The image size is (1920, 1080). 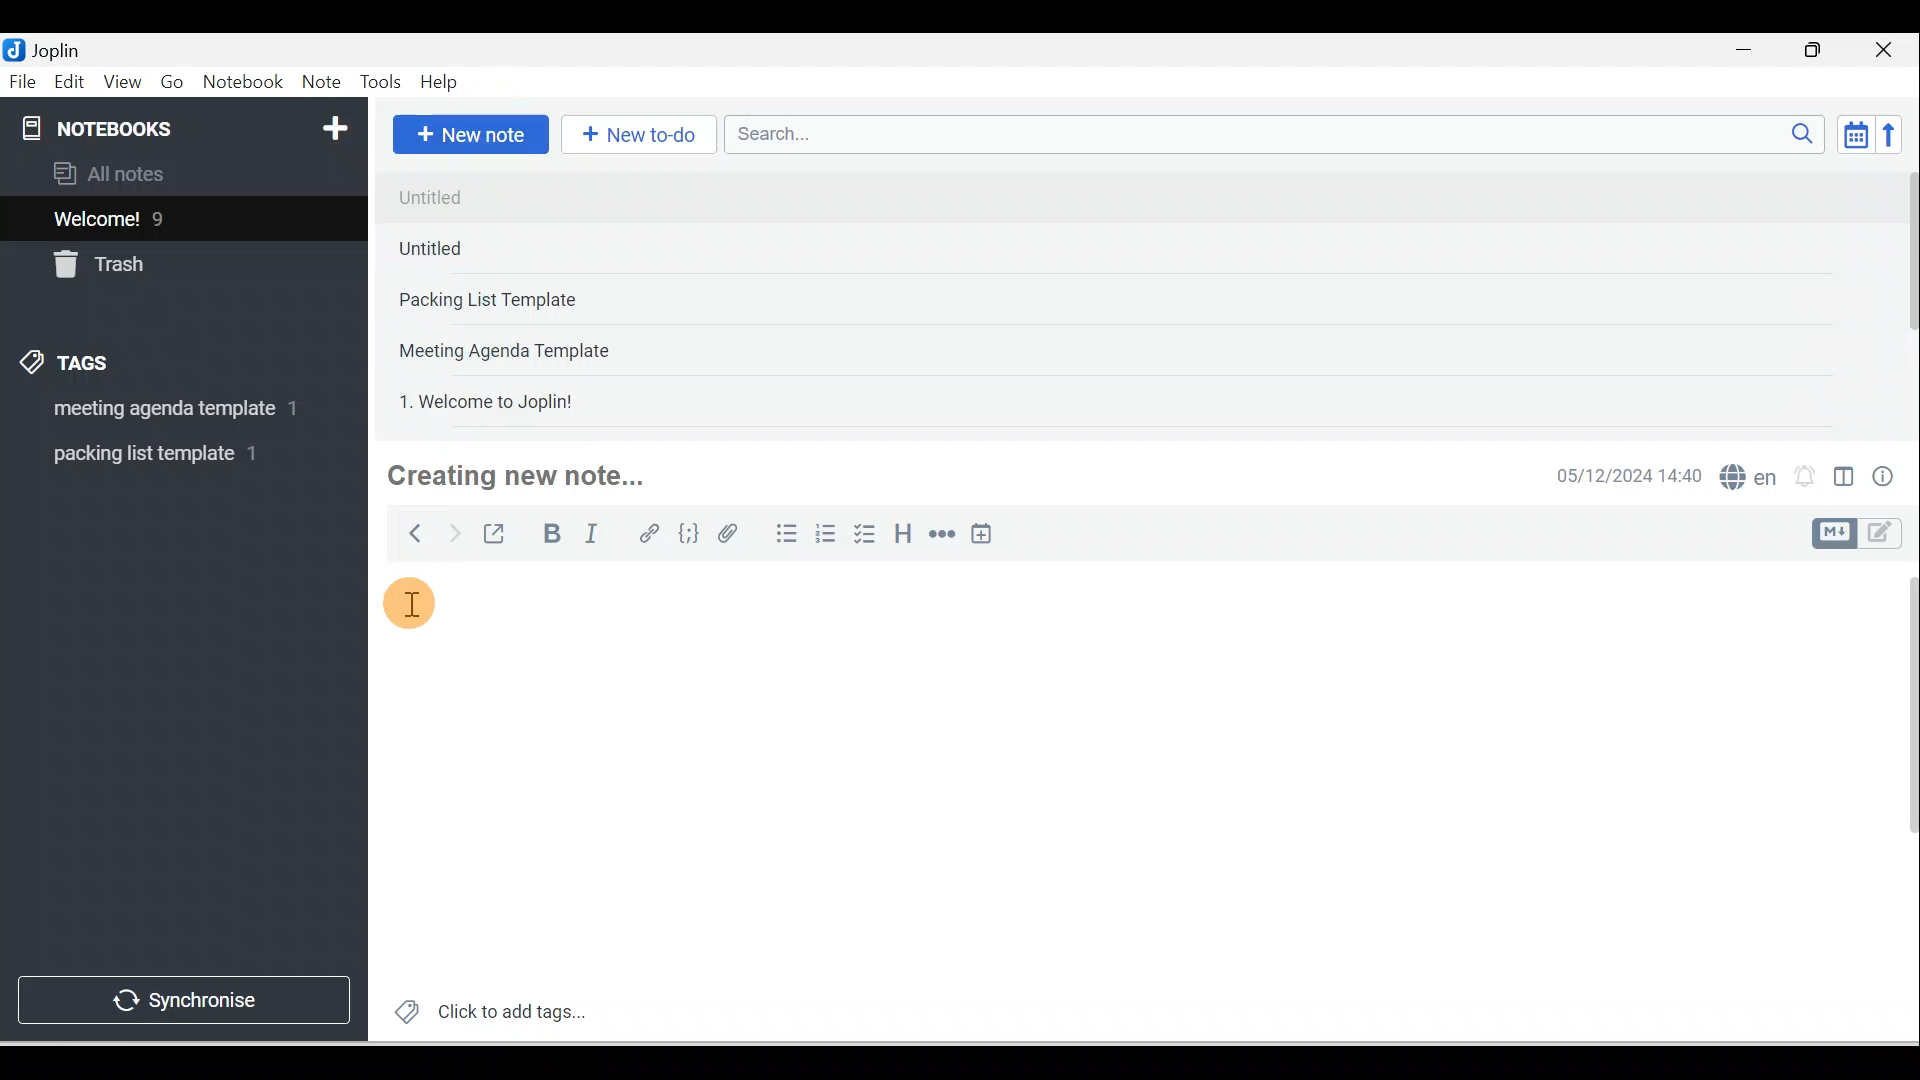 I want to click on Insert time, so click(x=981, y=535).